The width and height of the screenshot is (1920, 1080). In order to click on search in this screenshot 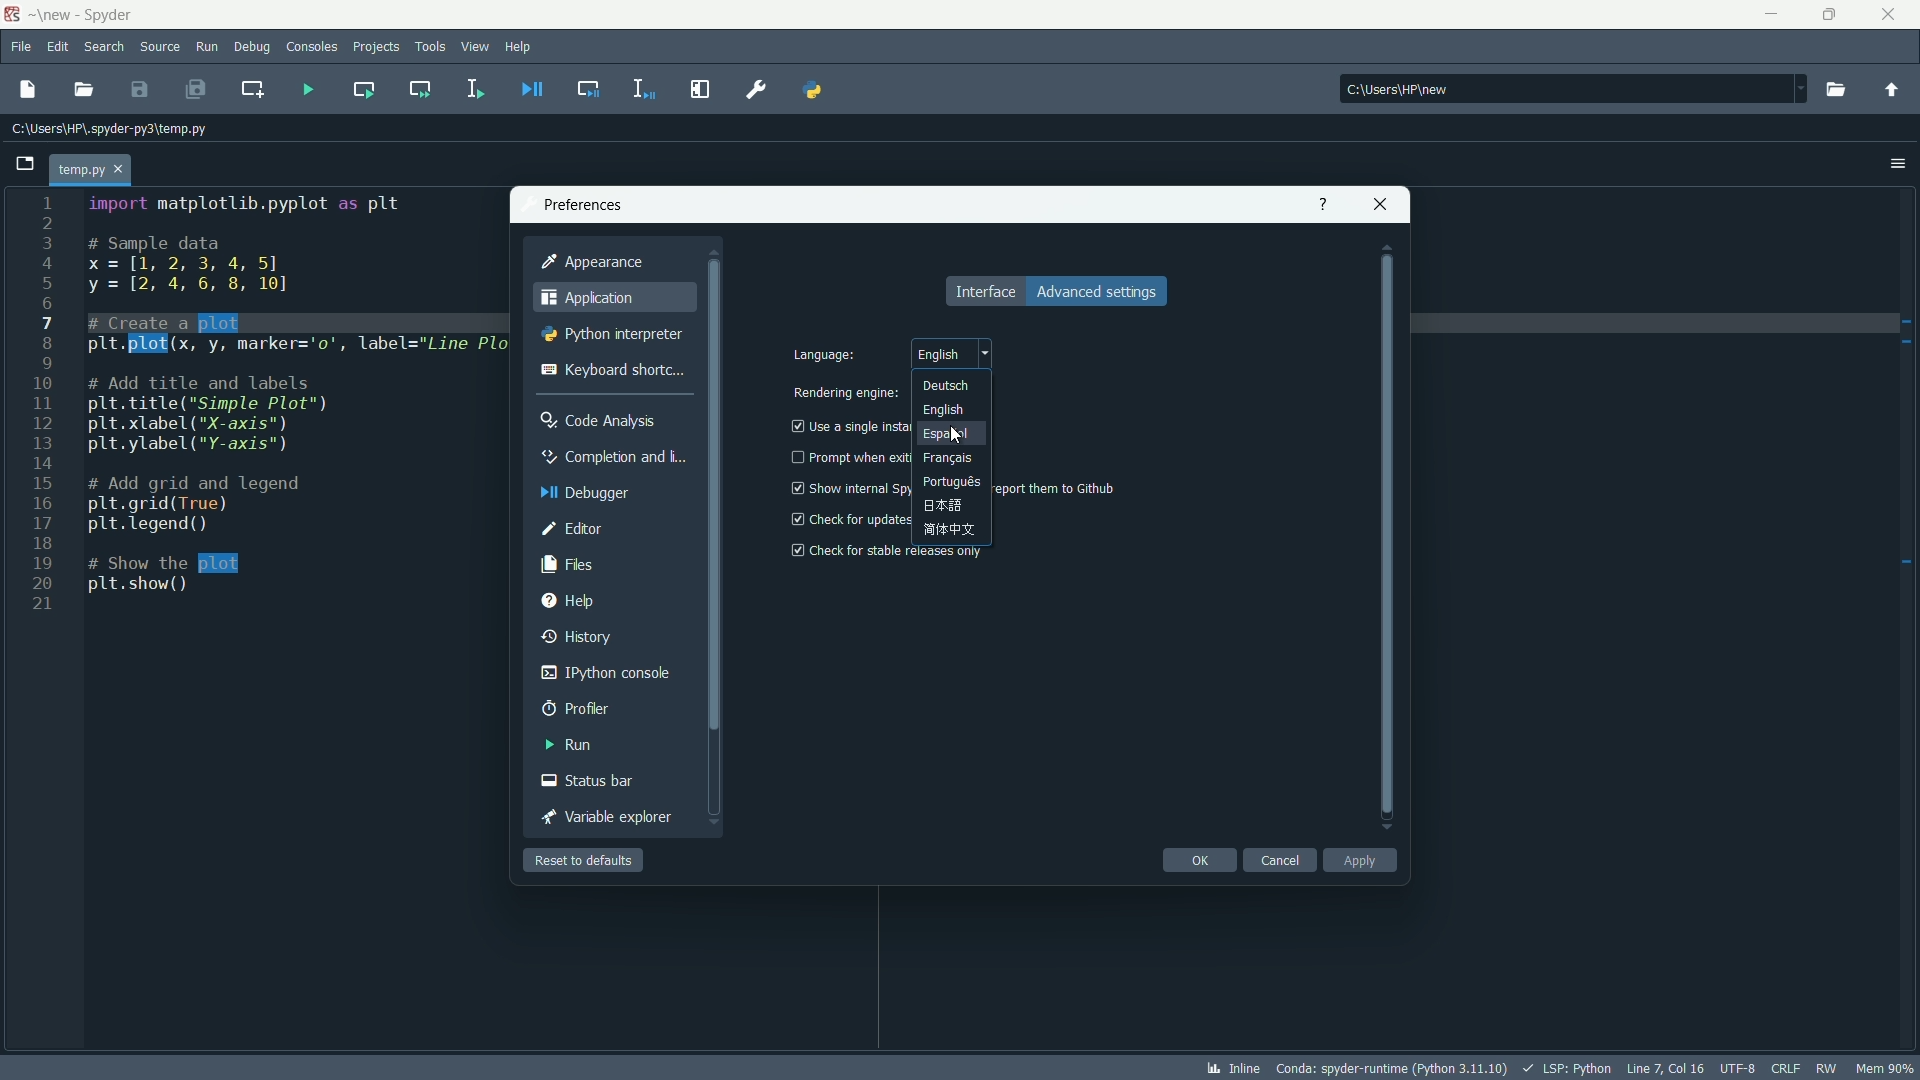, I will do `click(105, 47)`.